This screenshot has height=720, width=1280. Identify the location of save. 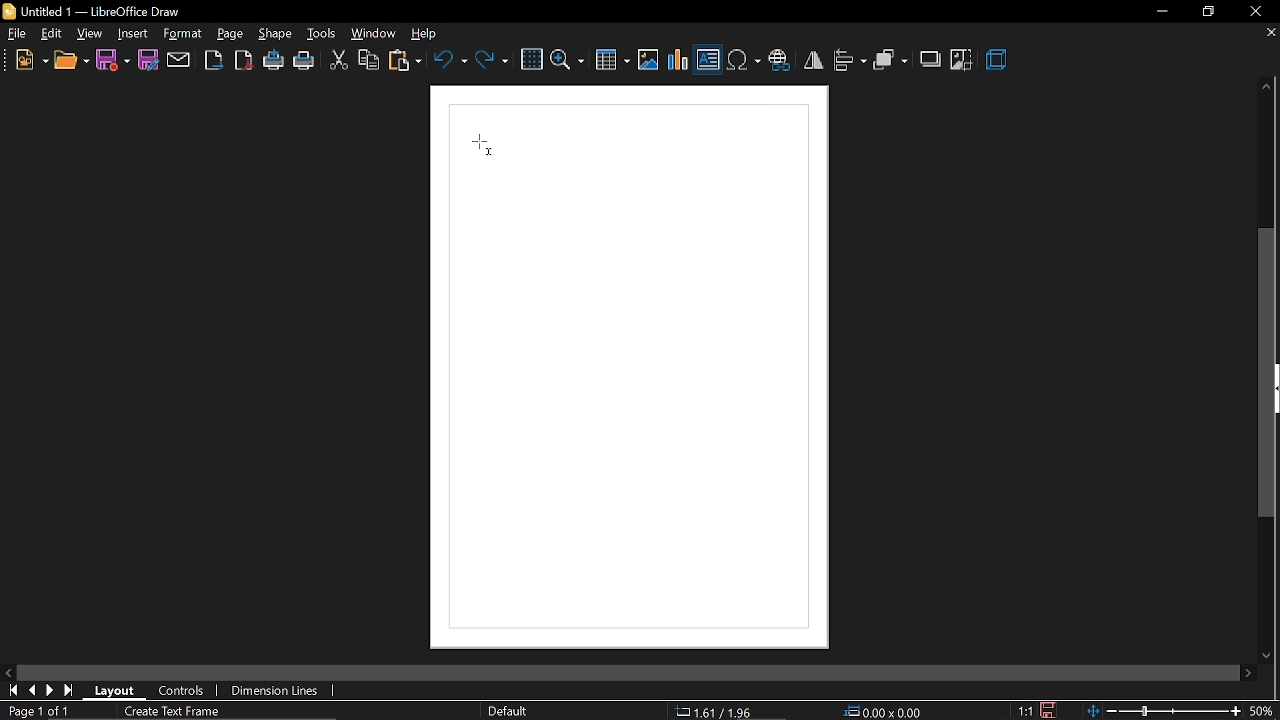
(1046, 709).